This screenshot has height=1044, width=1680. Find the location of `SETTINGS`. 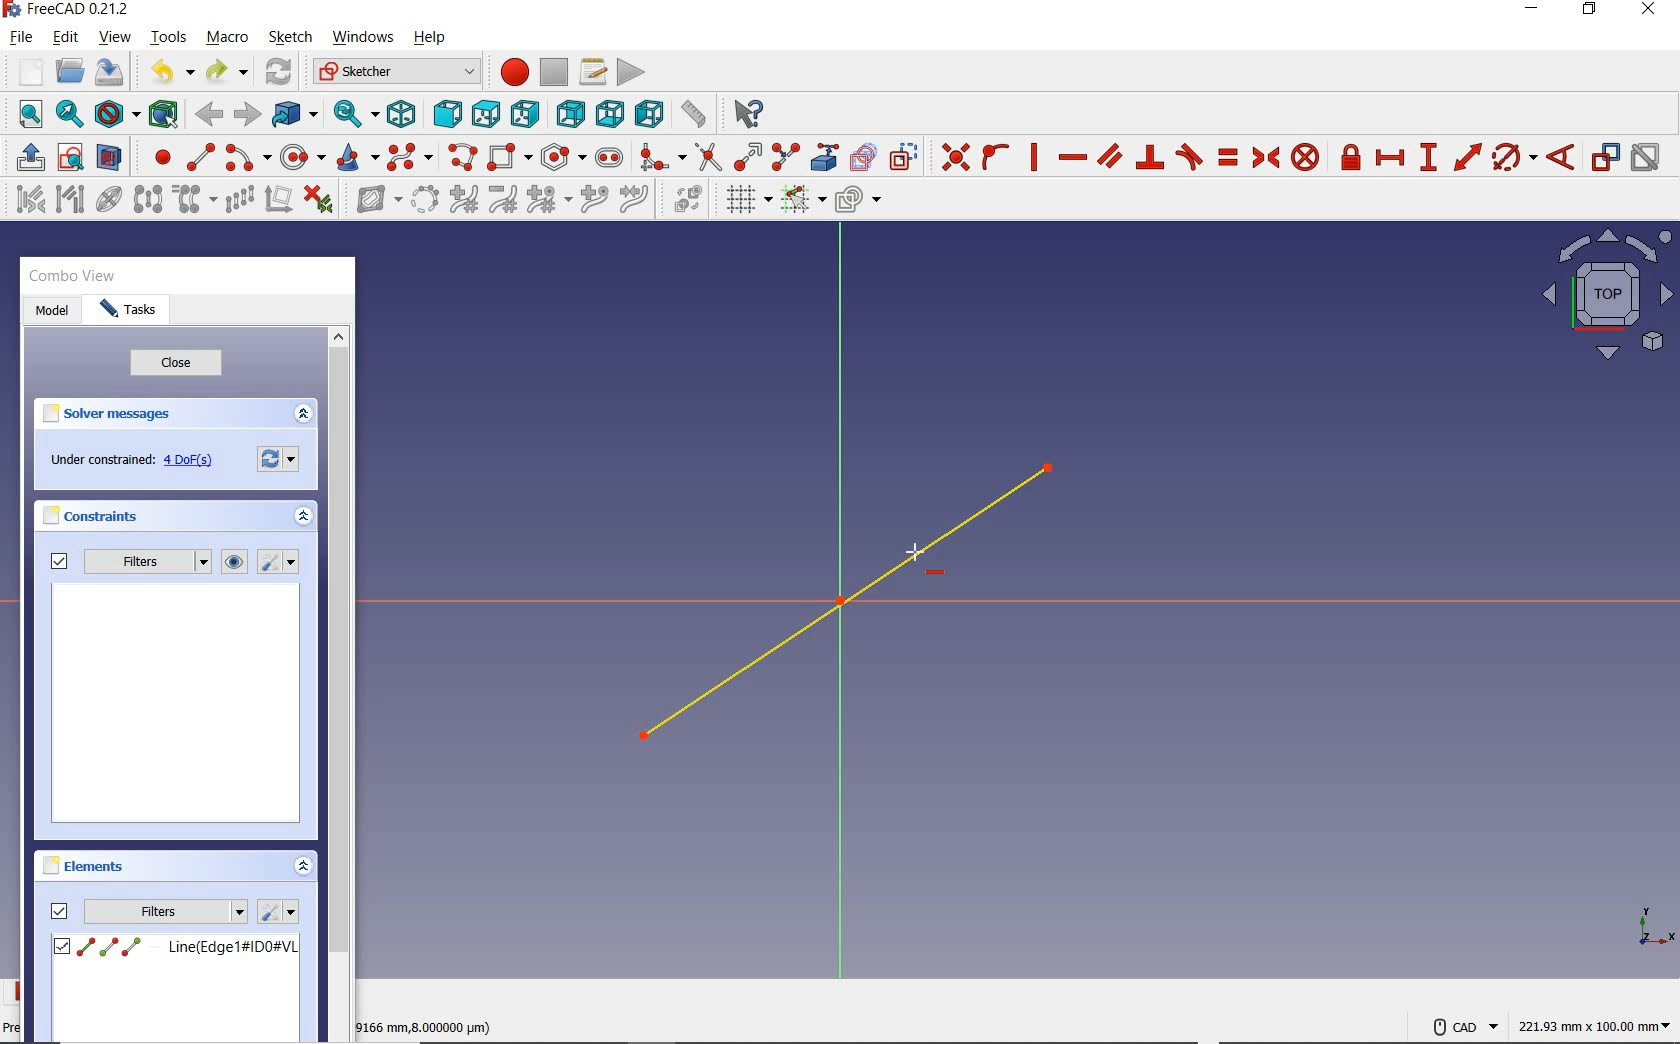

SETTINGS is located at coordinates (278, 911).